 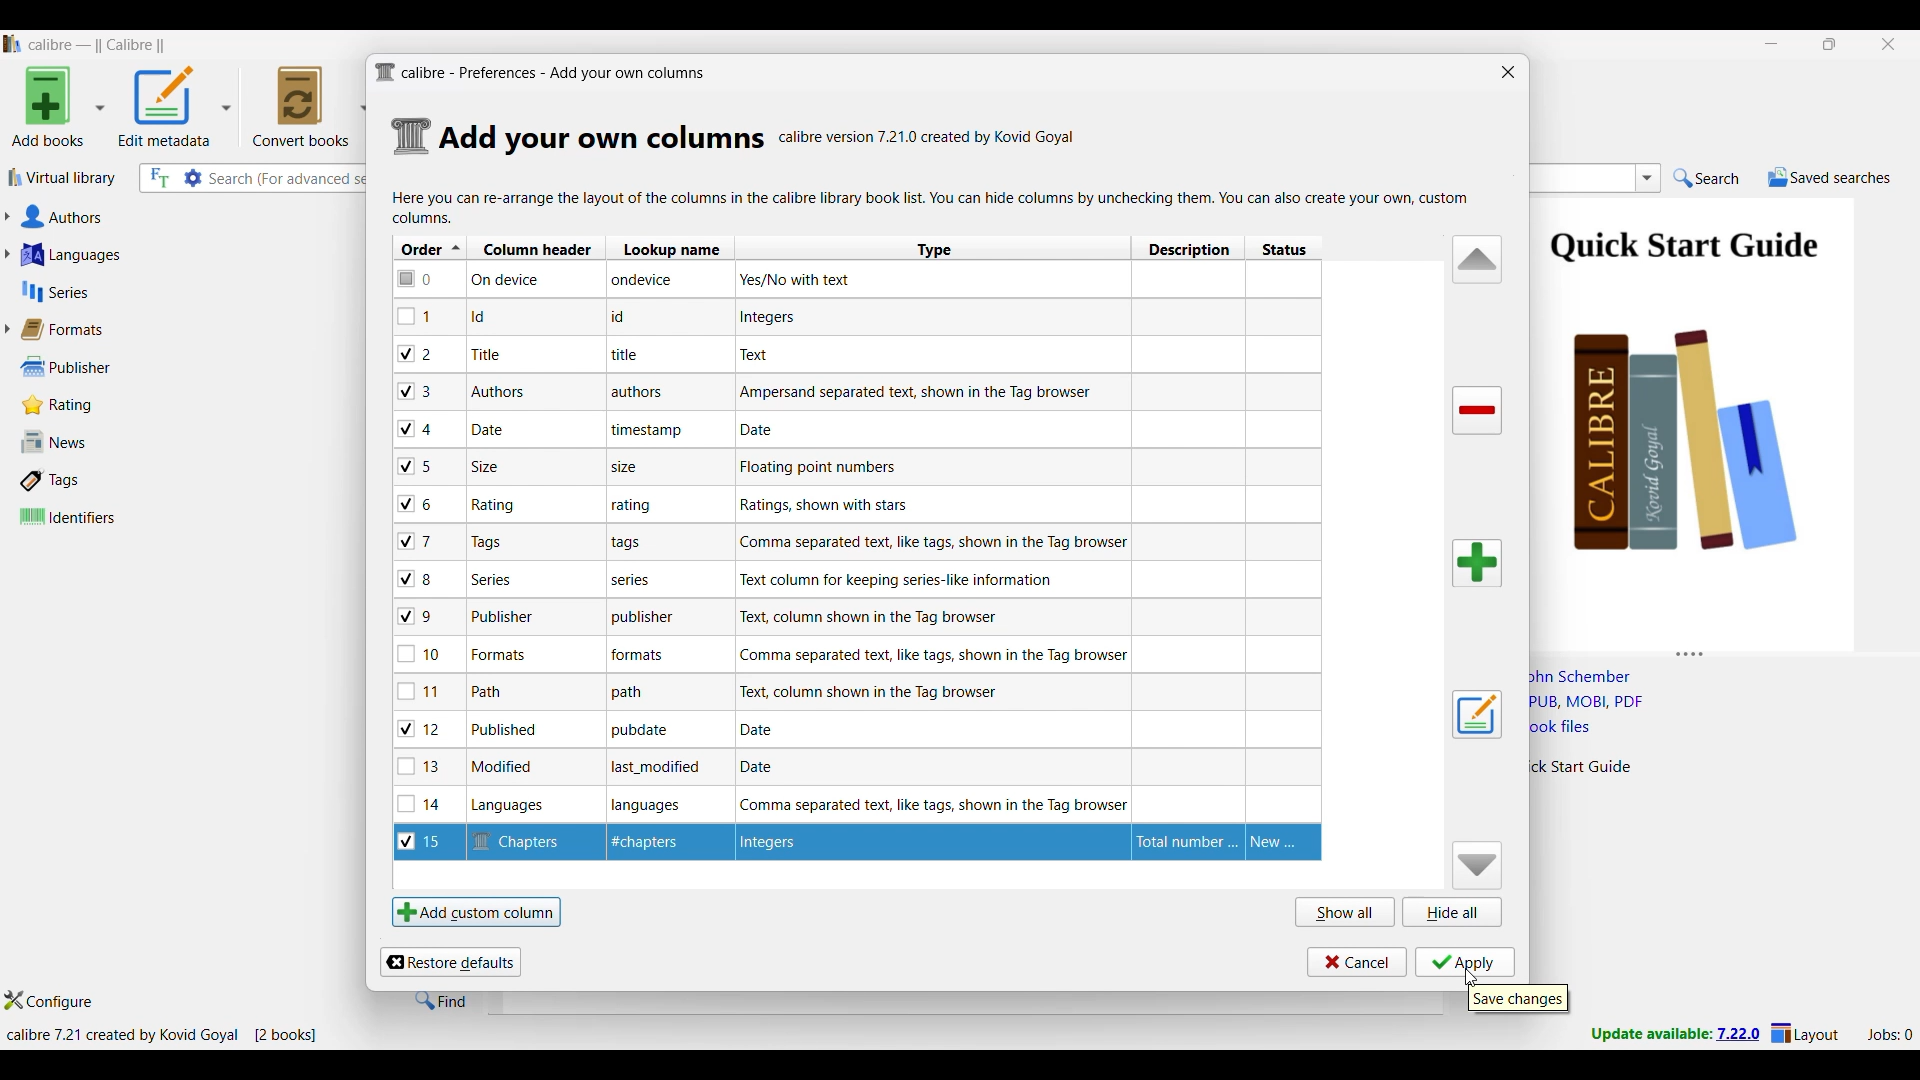 What do you see at coordinates (486, 354) in the screenshot?
I see `Note` at bounding box center [486, 354].